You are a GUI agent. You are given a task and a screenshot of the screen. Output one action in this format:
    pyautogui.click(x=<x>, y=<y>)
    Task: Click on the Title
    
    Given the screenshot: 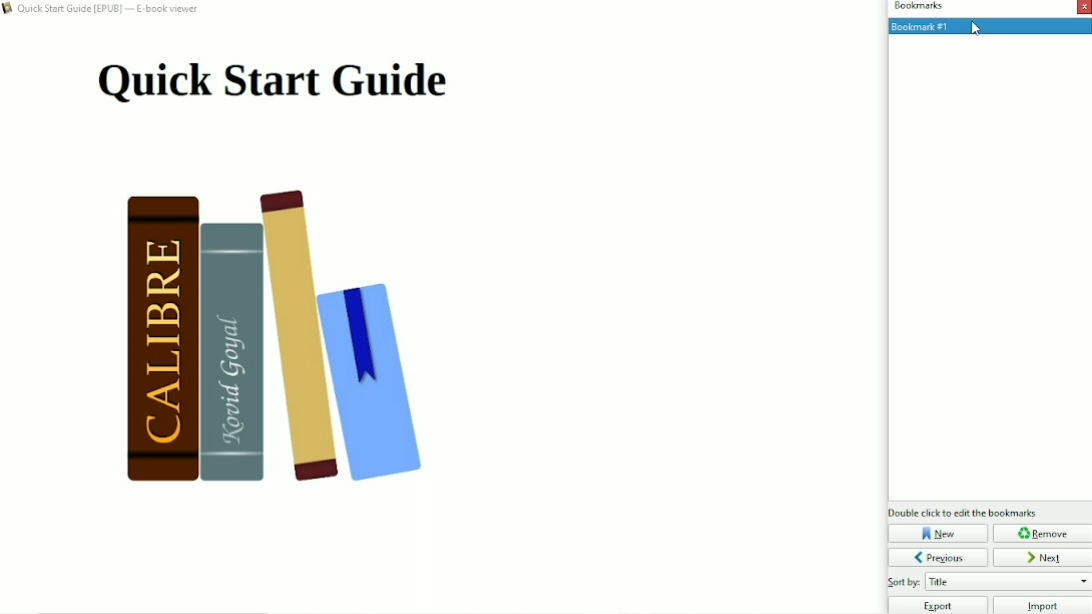 What is the action you would take?
    pyautogui.click(x=278, y=86)
    